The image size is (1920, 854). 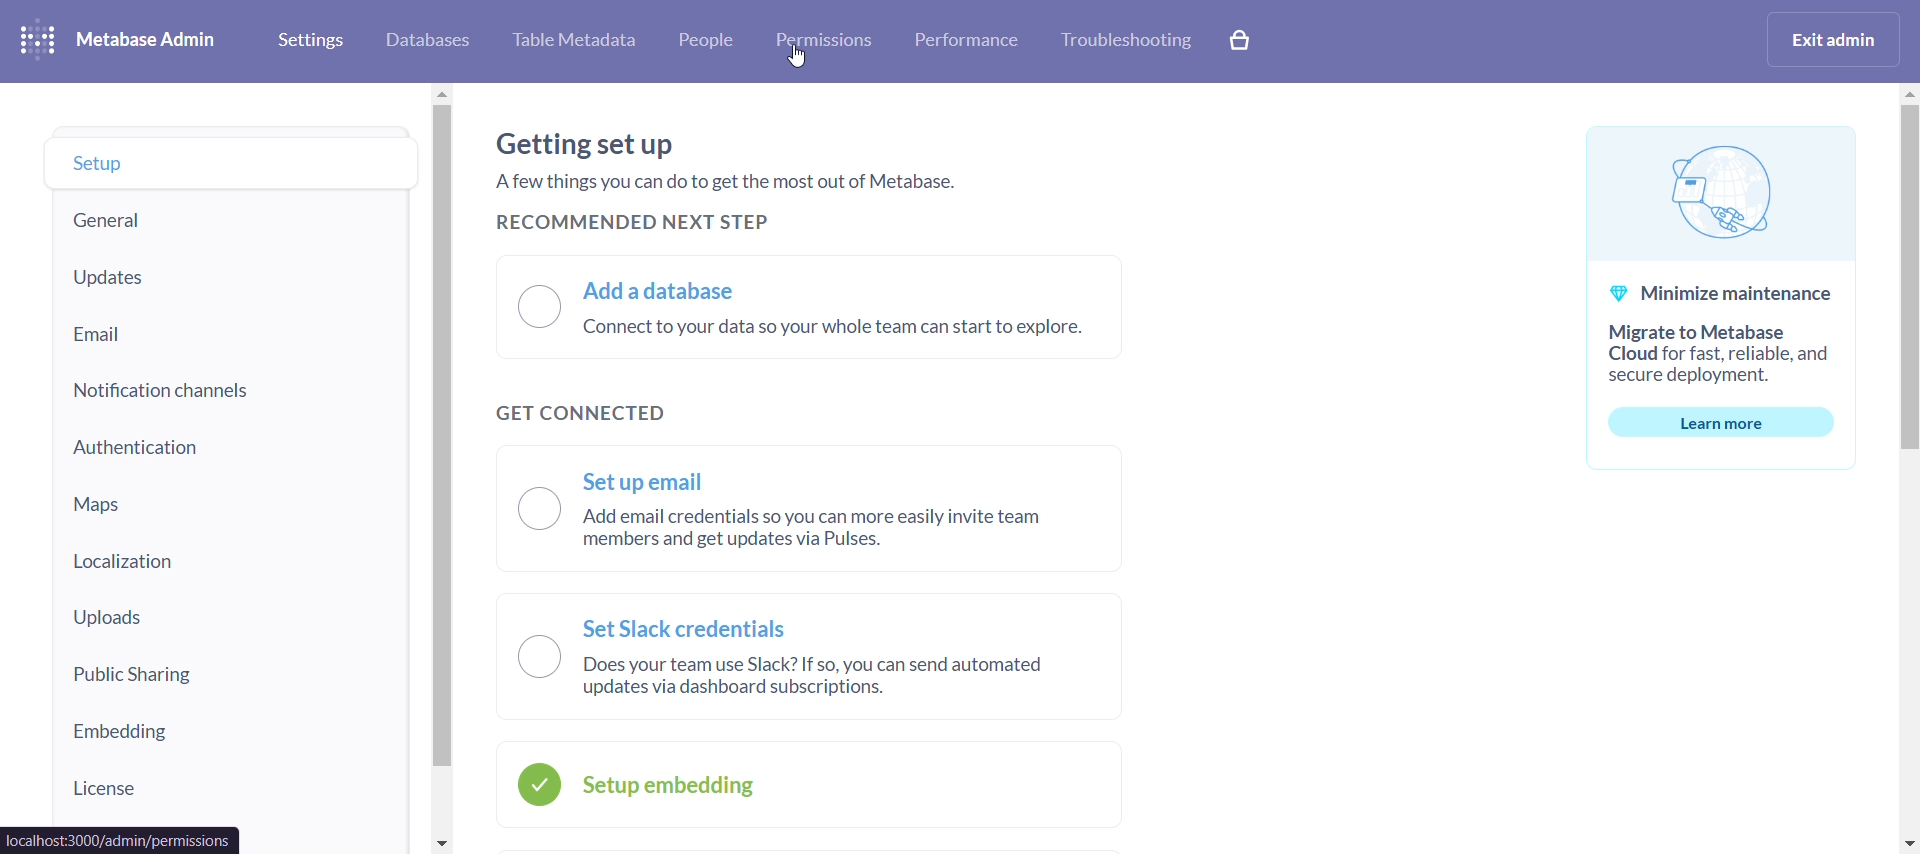 I want to click on setup embedding, so click(x=814, y=785).